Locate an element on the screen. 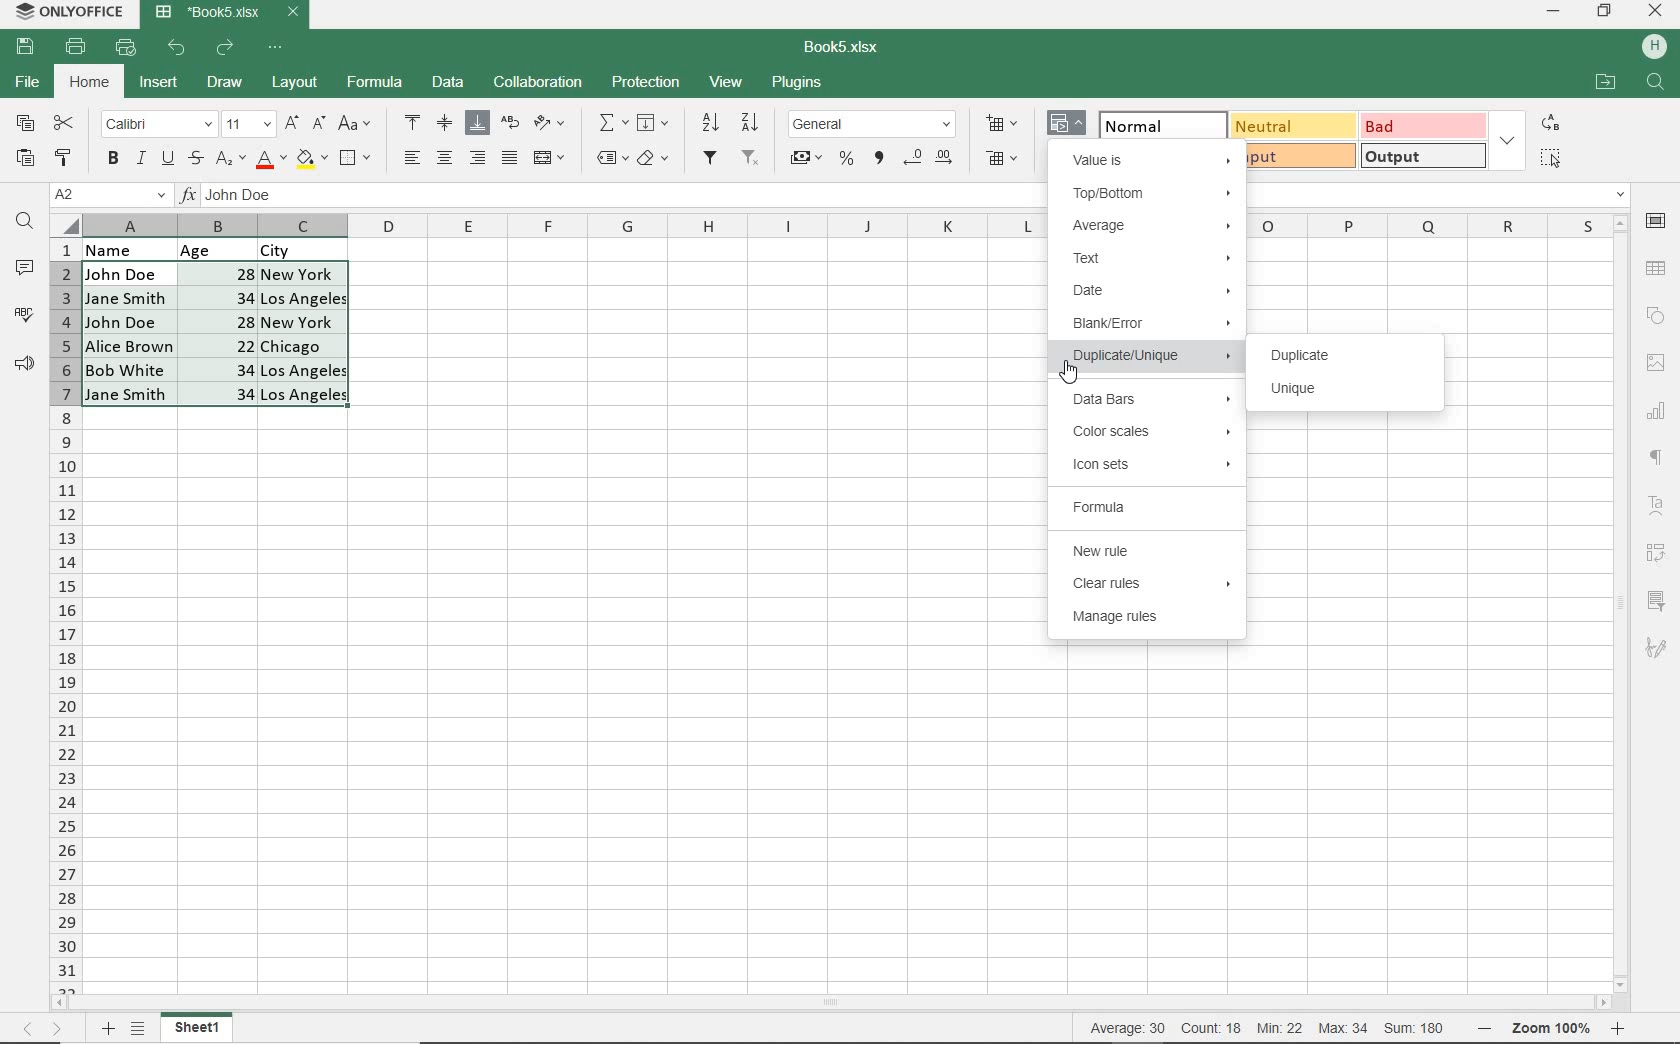 This screenshot has height=1044, width=1680. DUPLICATE is located at coordinates (1307, 355).